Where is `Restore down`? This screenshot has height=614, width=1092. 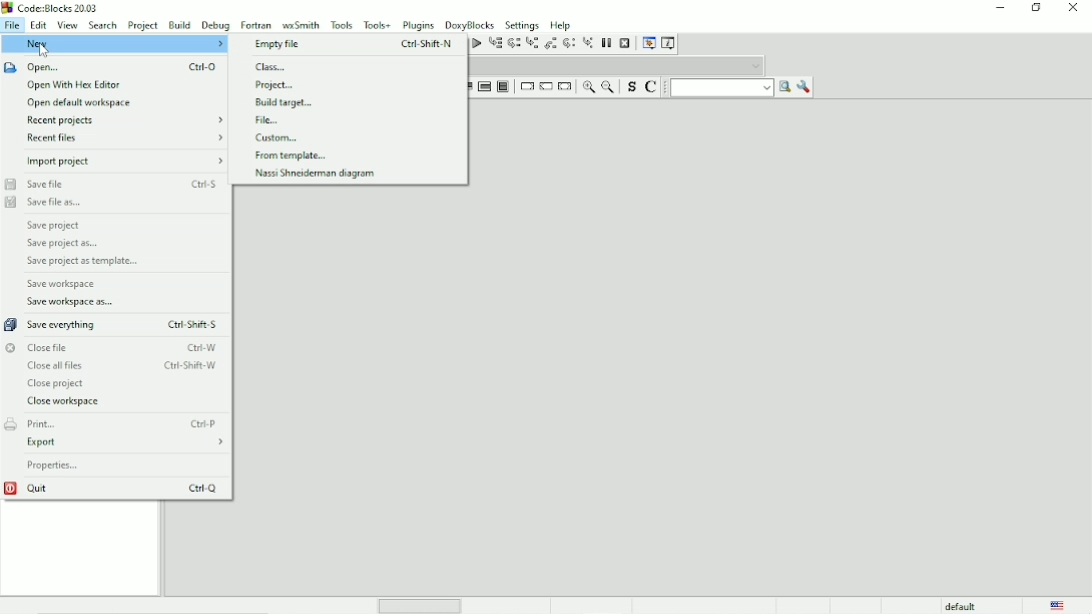 Restore down is located at coordinates (1037, 8).